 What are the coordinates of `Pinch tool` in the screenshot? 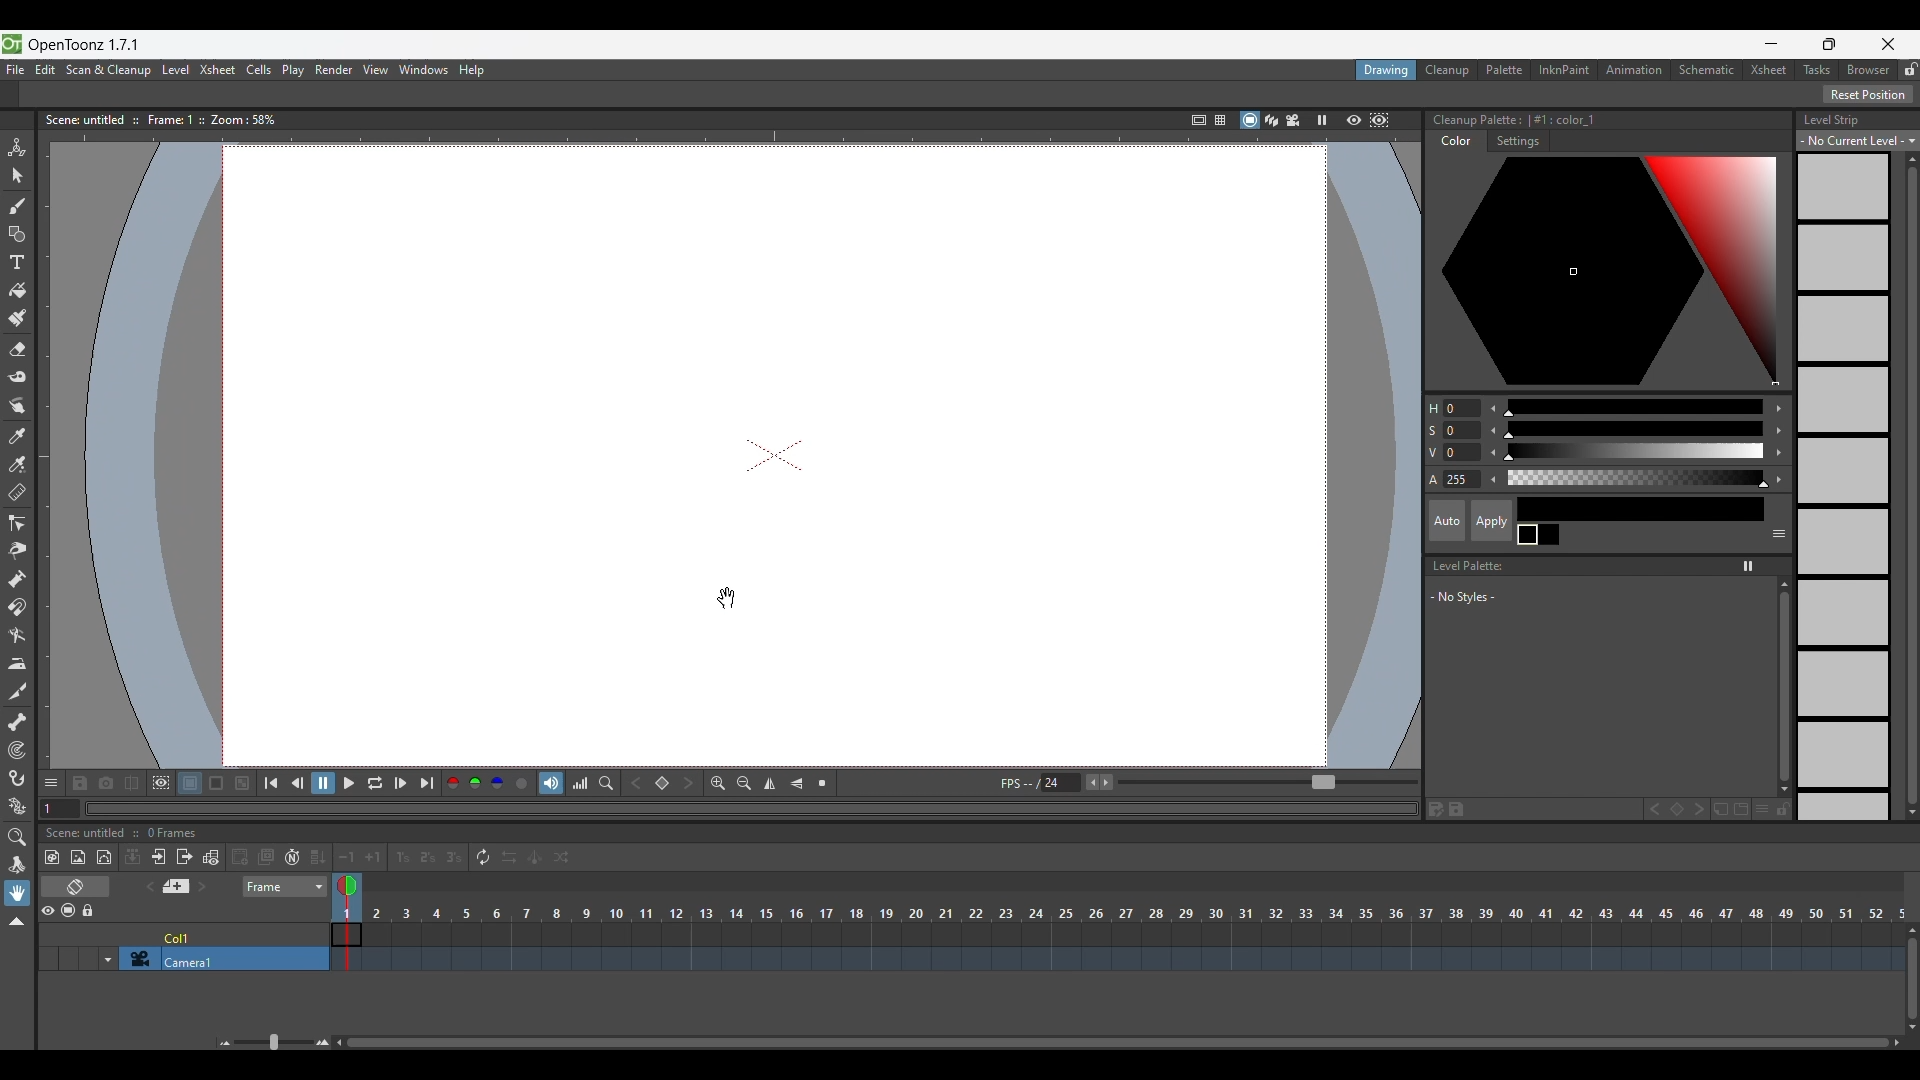 It's located at (16, 550).